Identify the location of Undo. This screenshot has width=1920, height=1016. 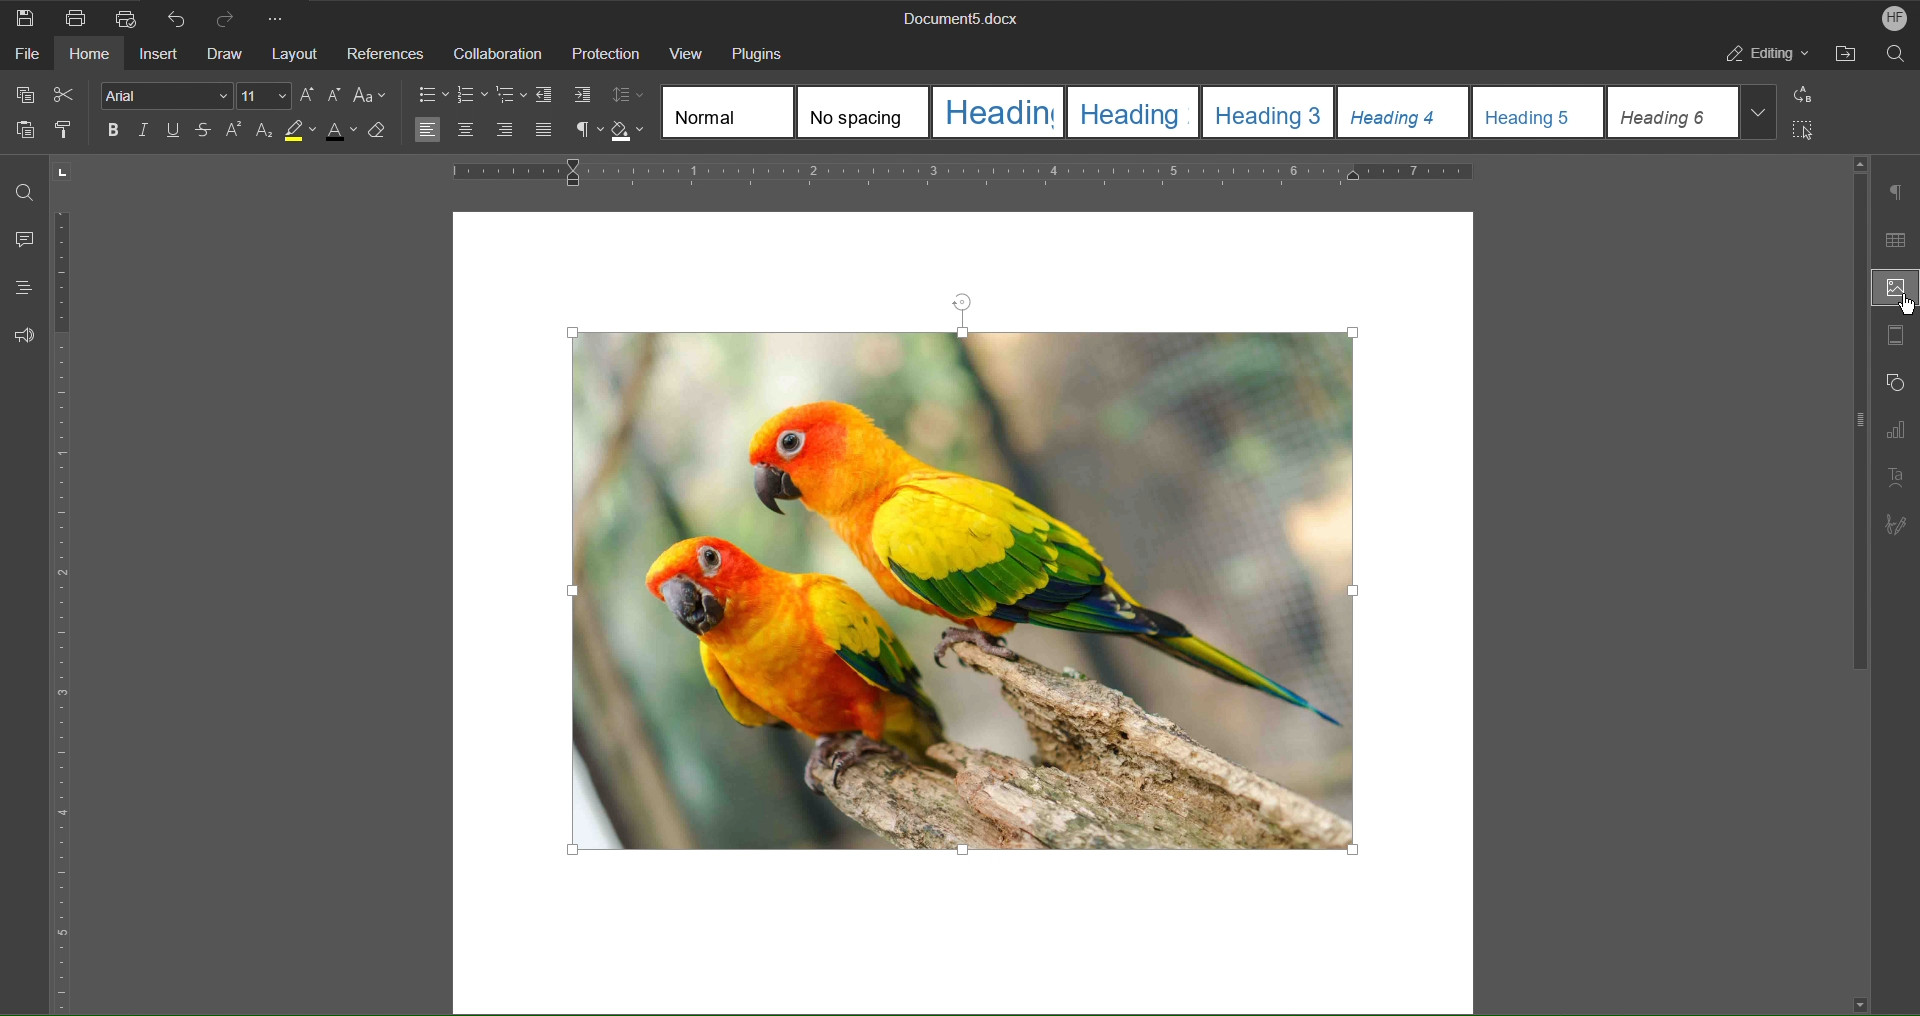
(176, 17).